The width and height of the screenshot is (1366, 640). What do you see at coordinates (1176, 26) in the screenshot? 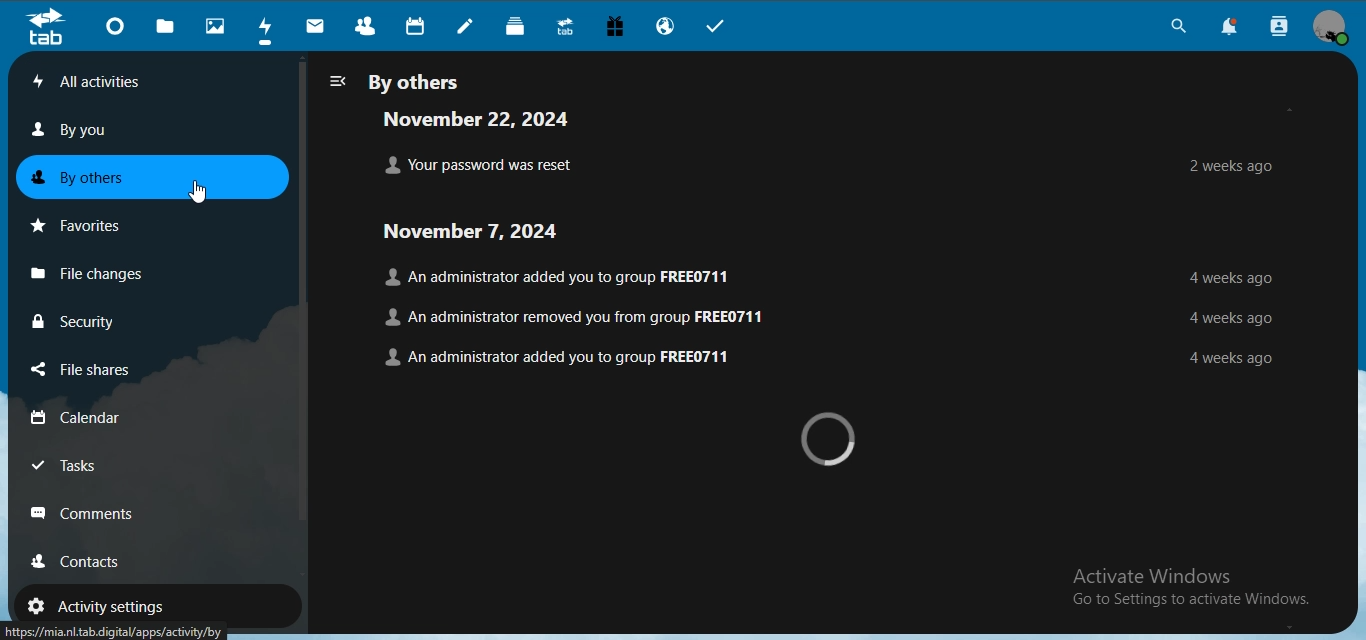
I see `search` at bounding box center [1176, 26].